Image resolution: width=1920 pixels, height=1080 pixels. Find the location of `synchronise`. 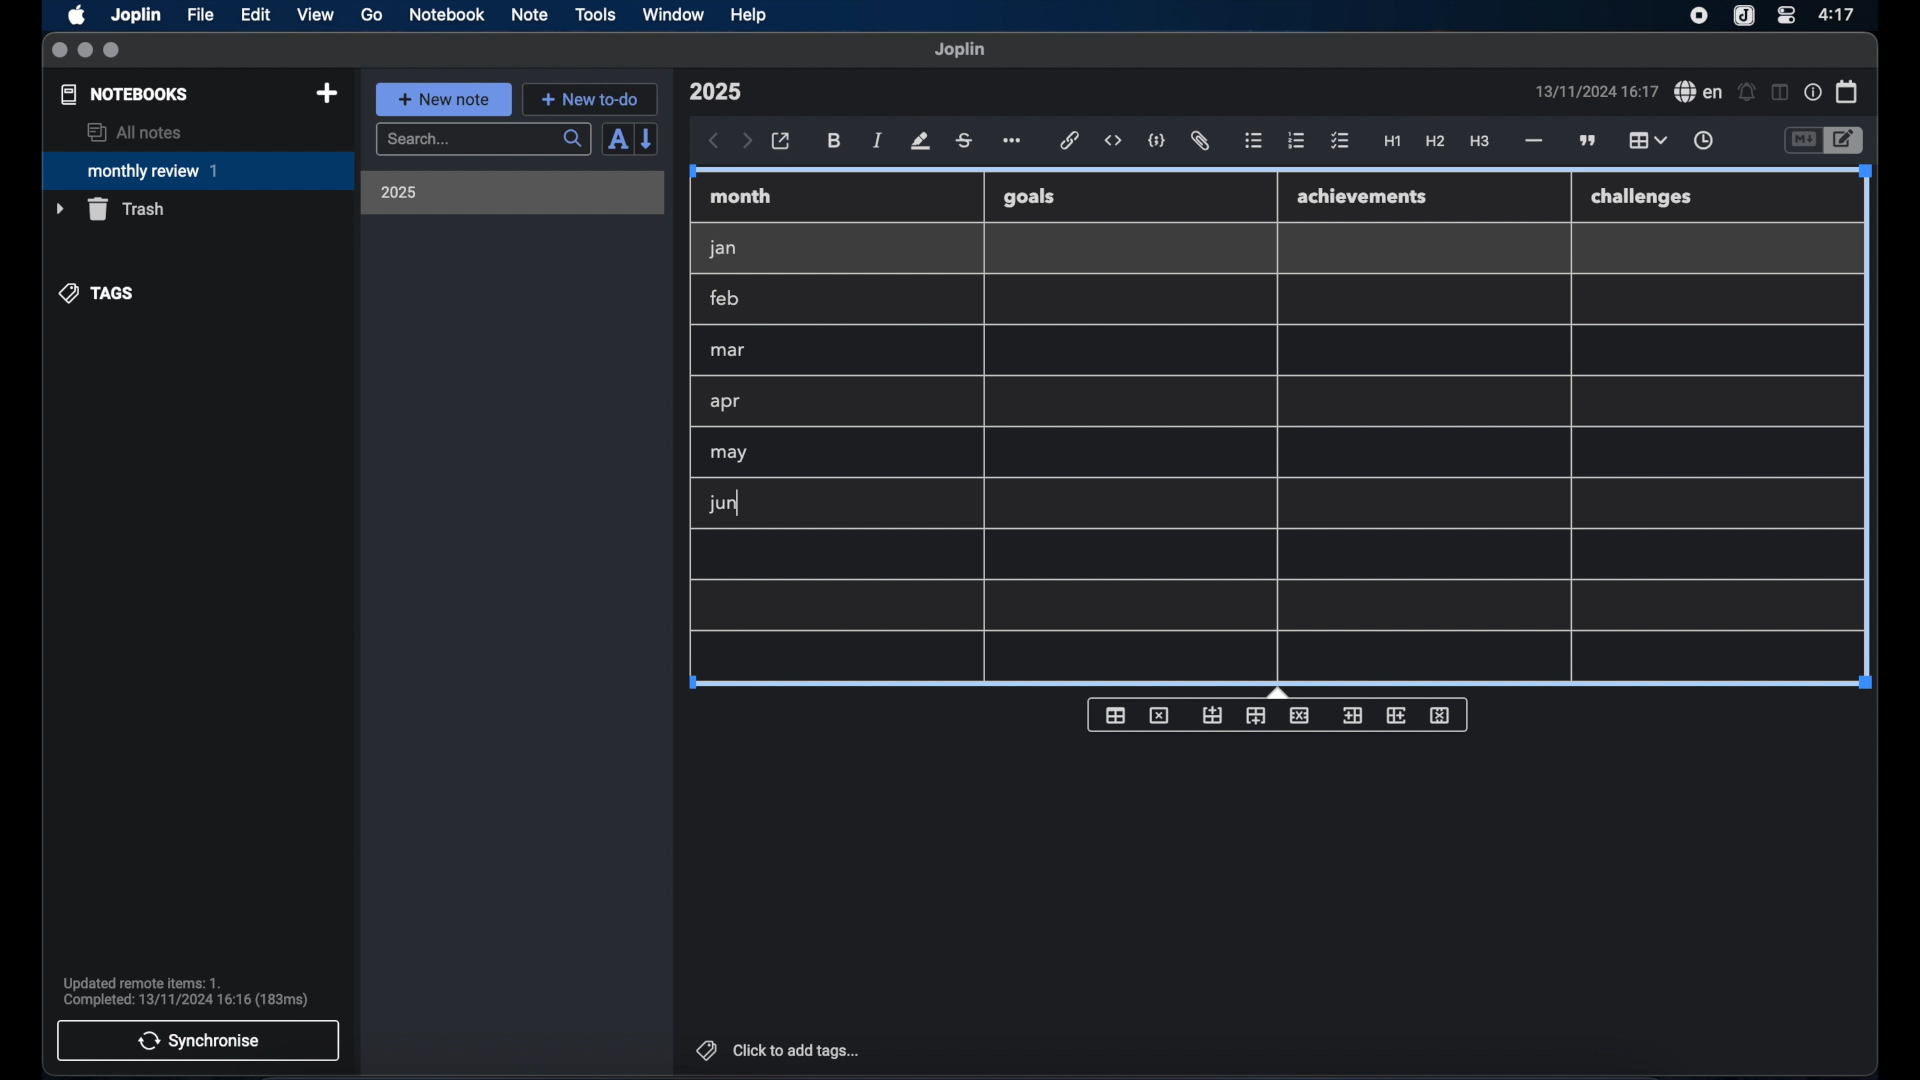

synchronise is located at coordinates (198, 1040).